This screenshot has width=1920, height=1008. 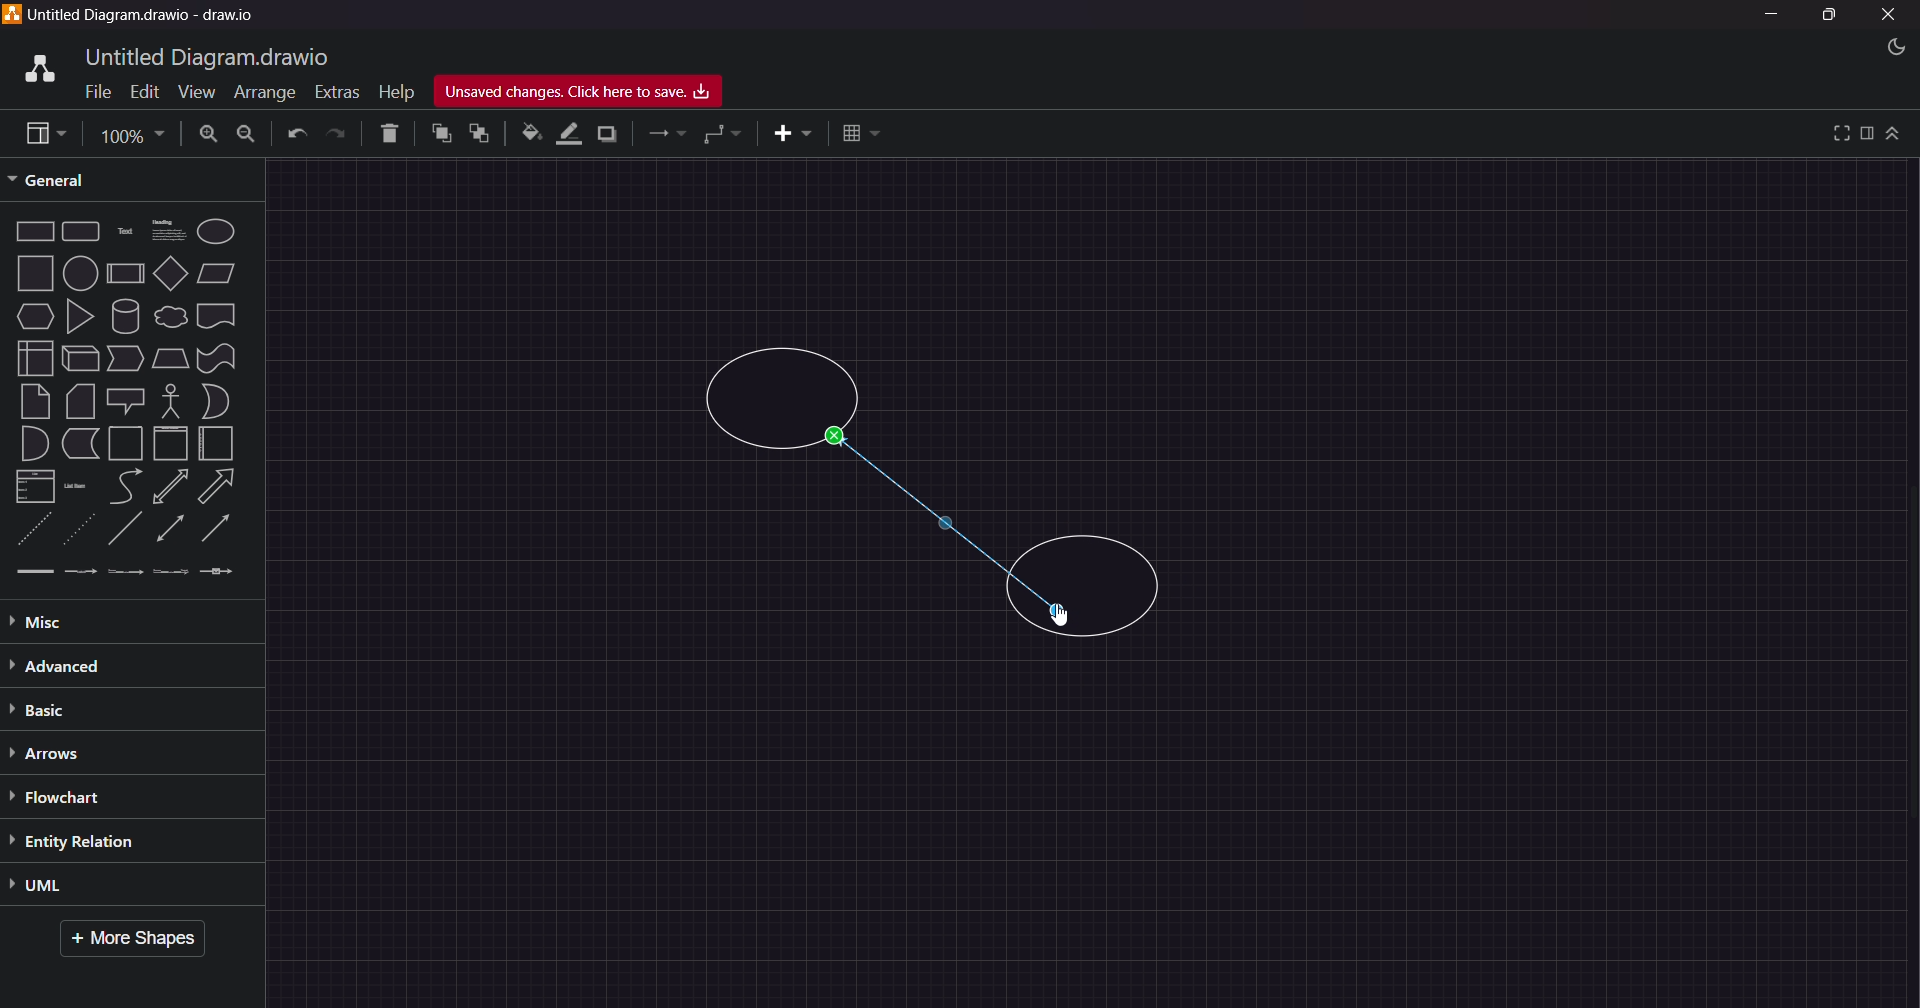 I want to click on Page Size, so click(x=129, y=133).